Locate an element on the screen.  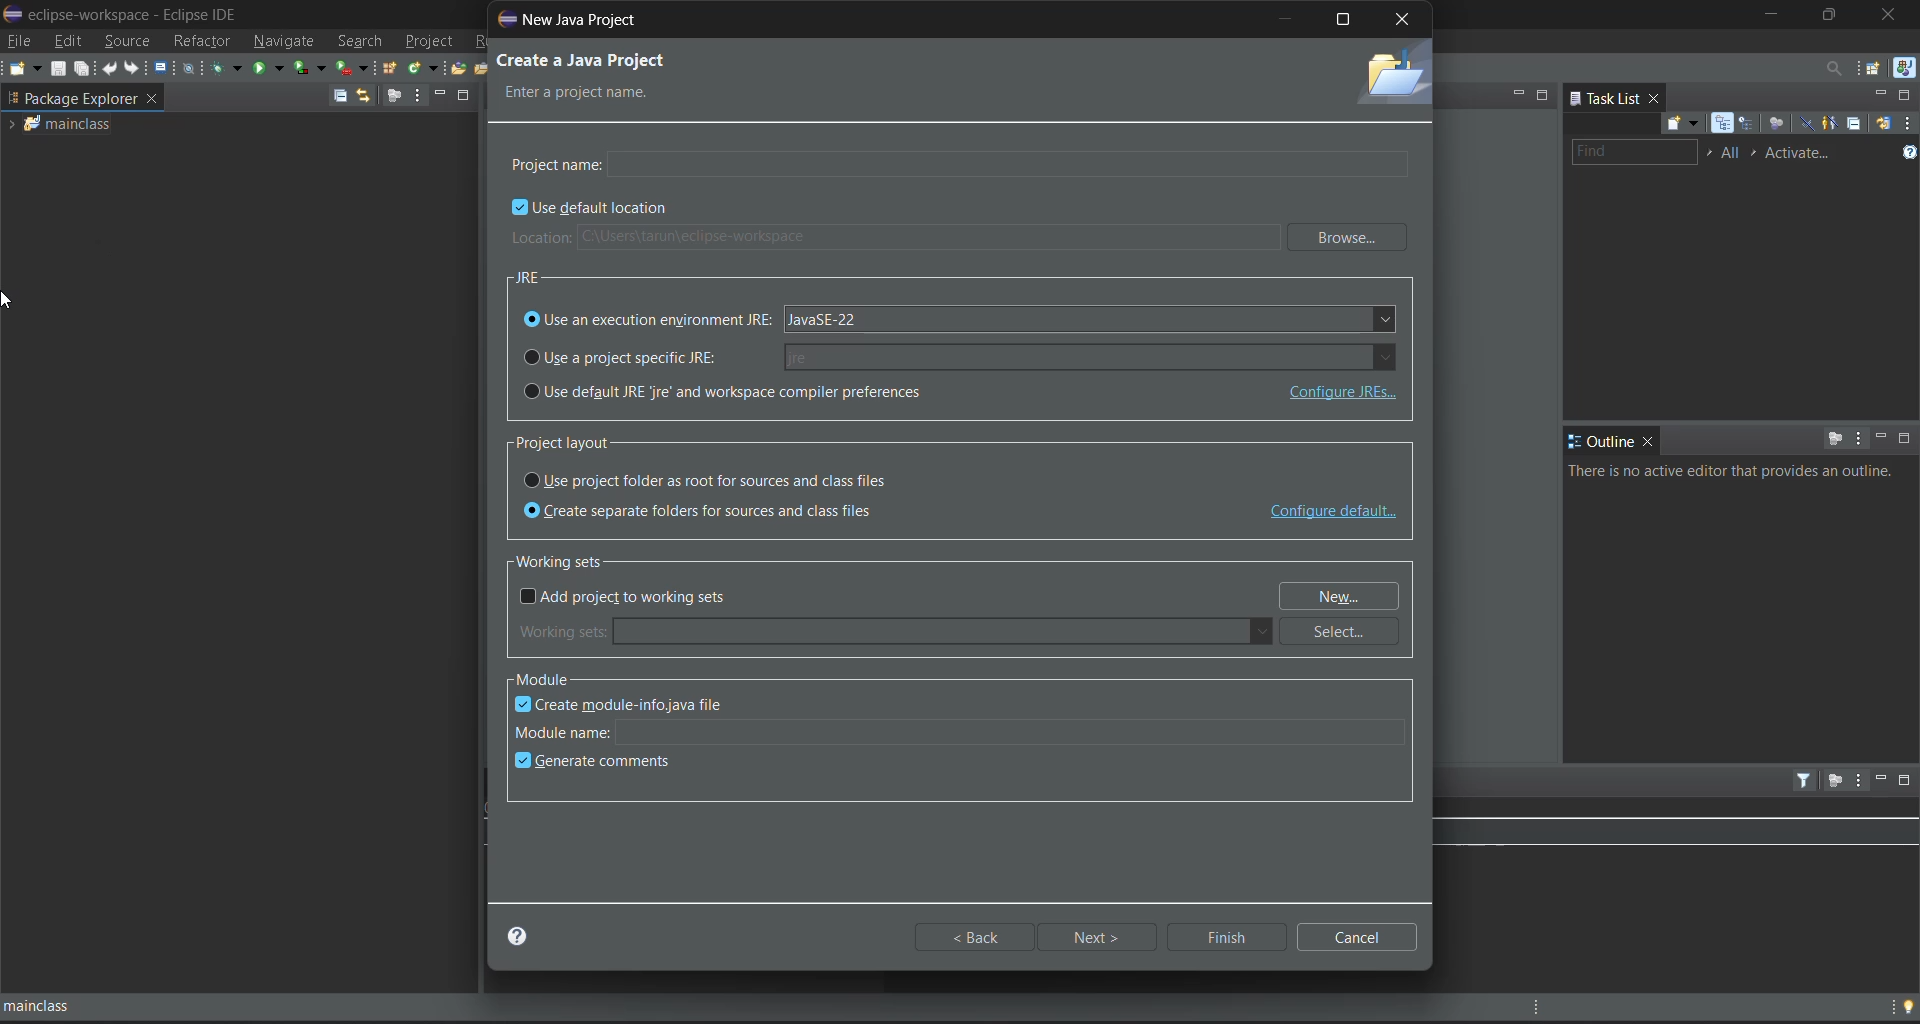
new java project is located at coordinates (581, 19).